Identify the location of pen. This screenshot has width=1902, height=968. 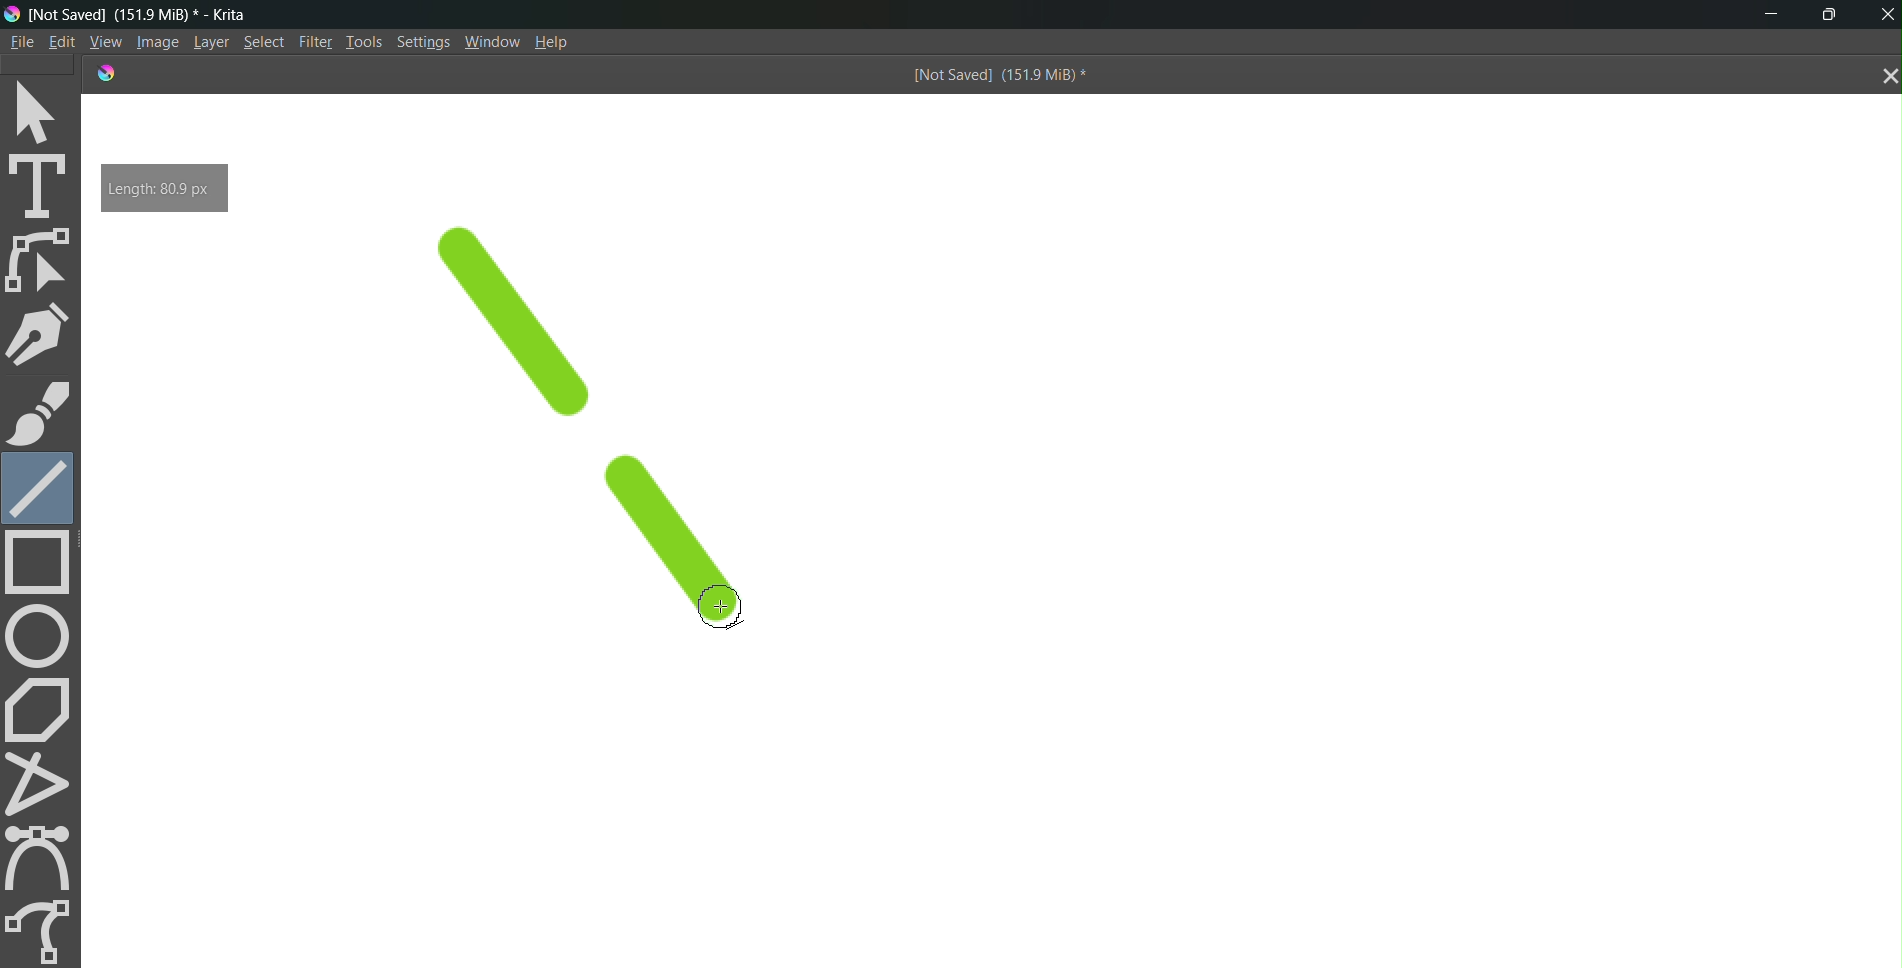
(43, 334).